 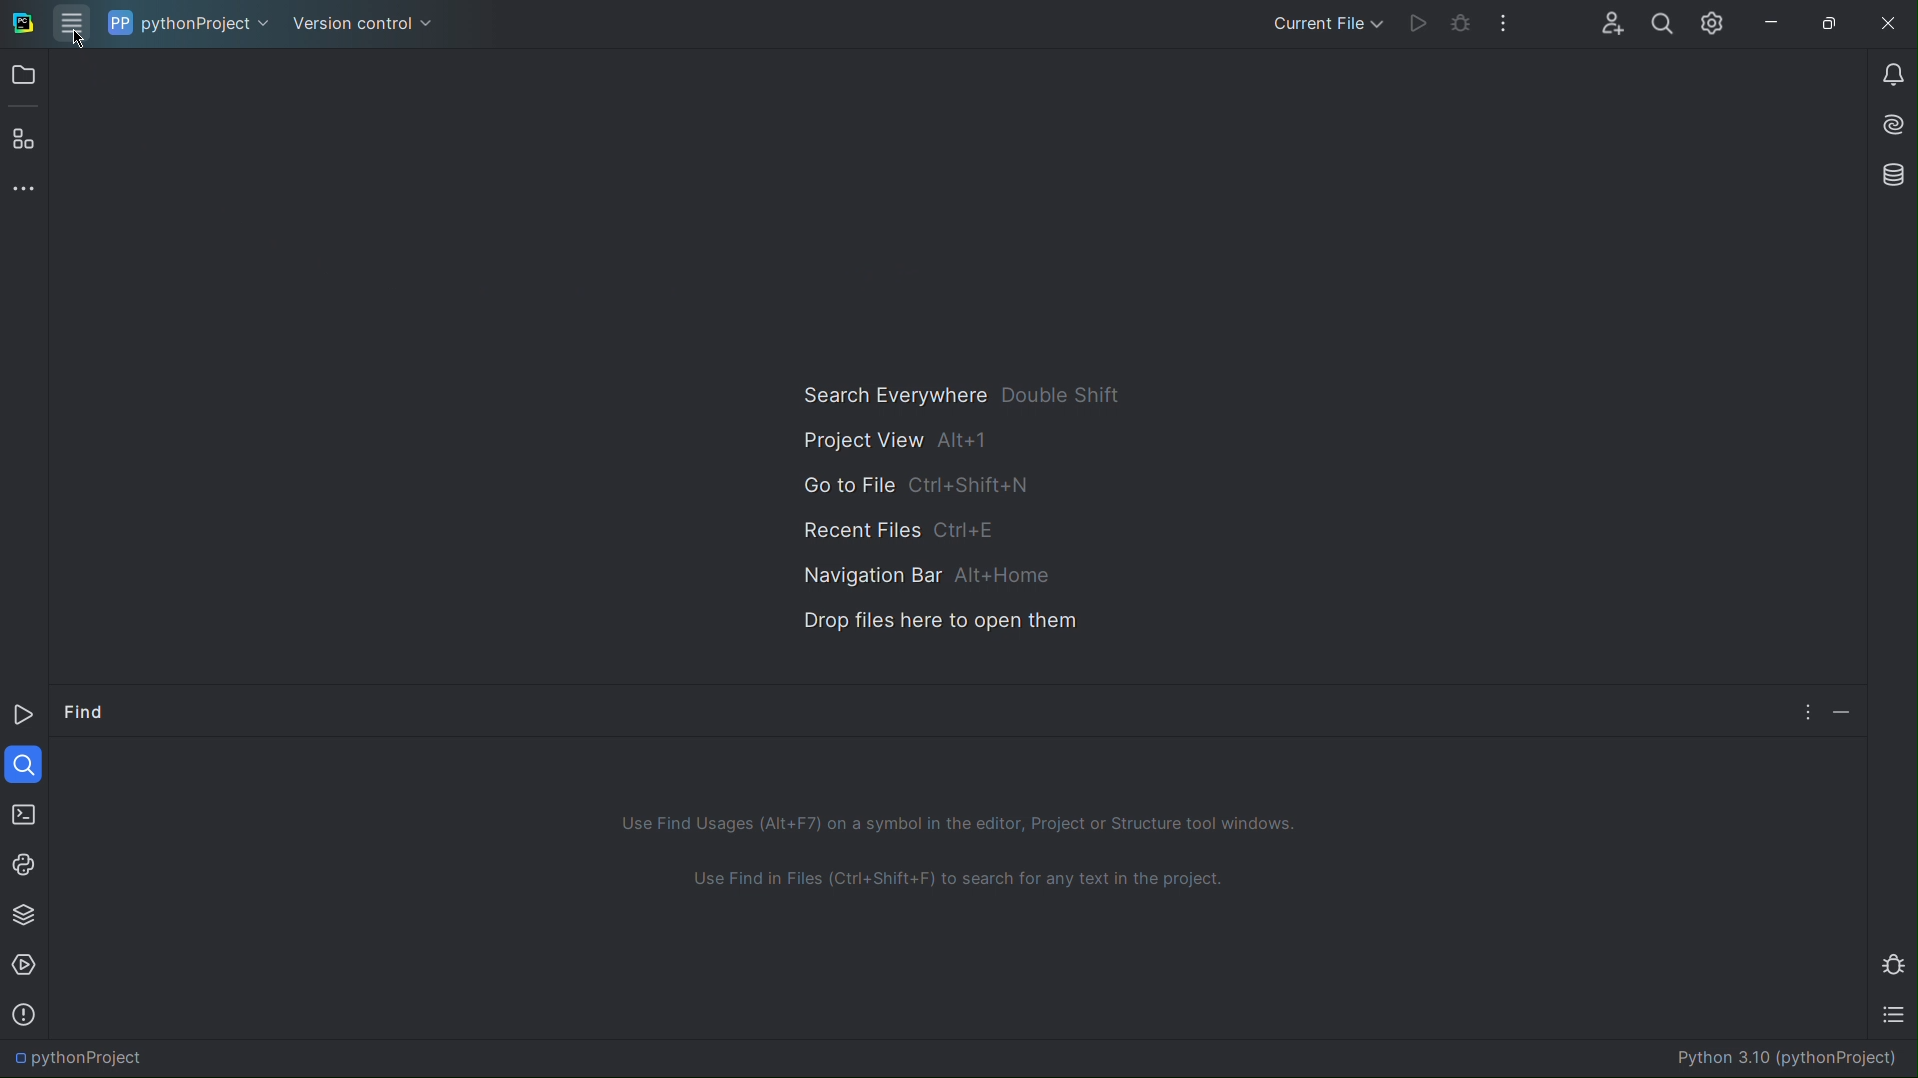 What do you see at coordinates (69, 21) in the screenshot?
I see `Application Menu` at bounding box center [69, 21].